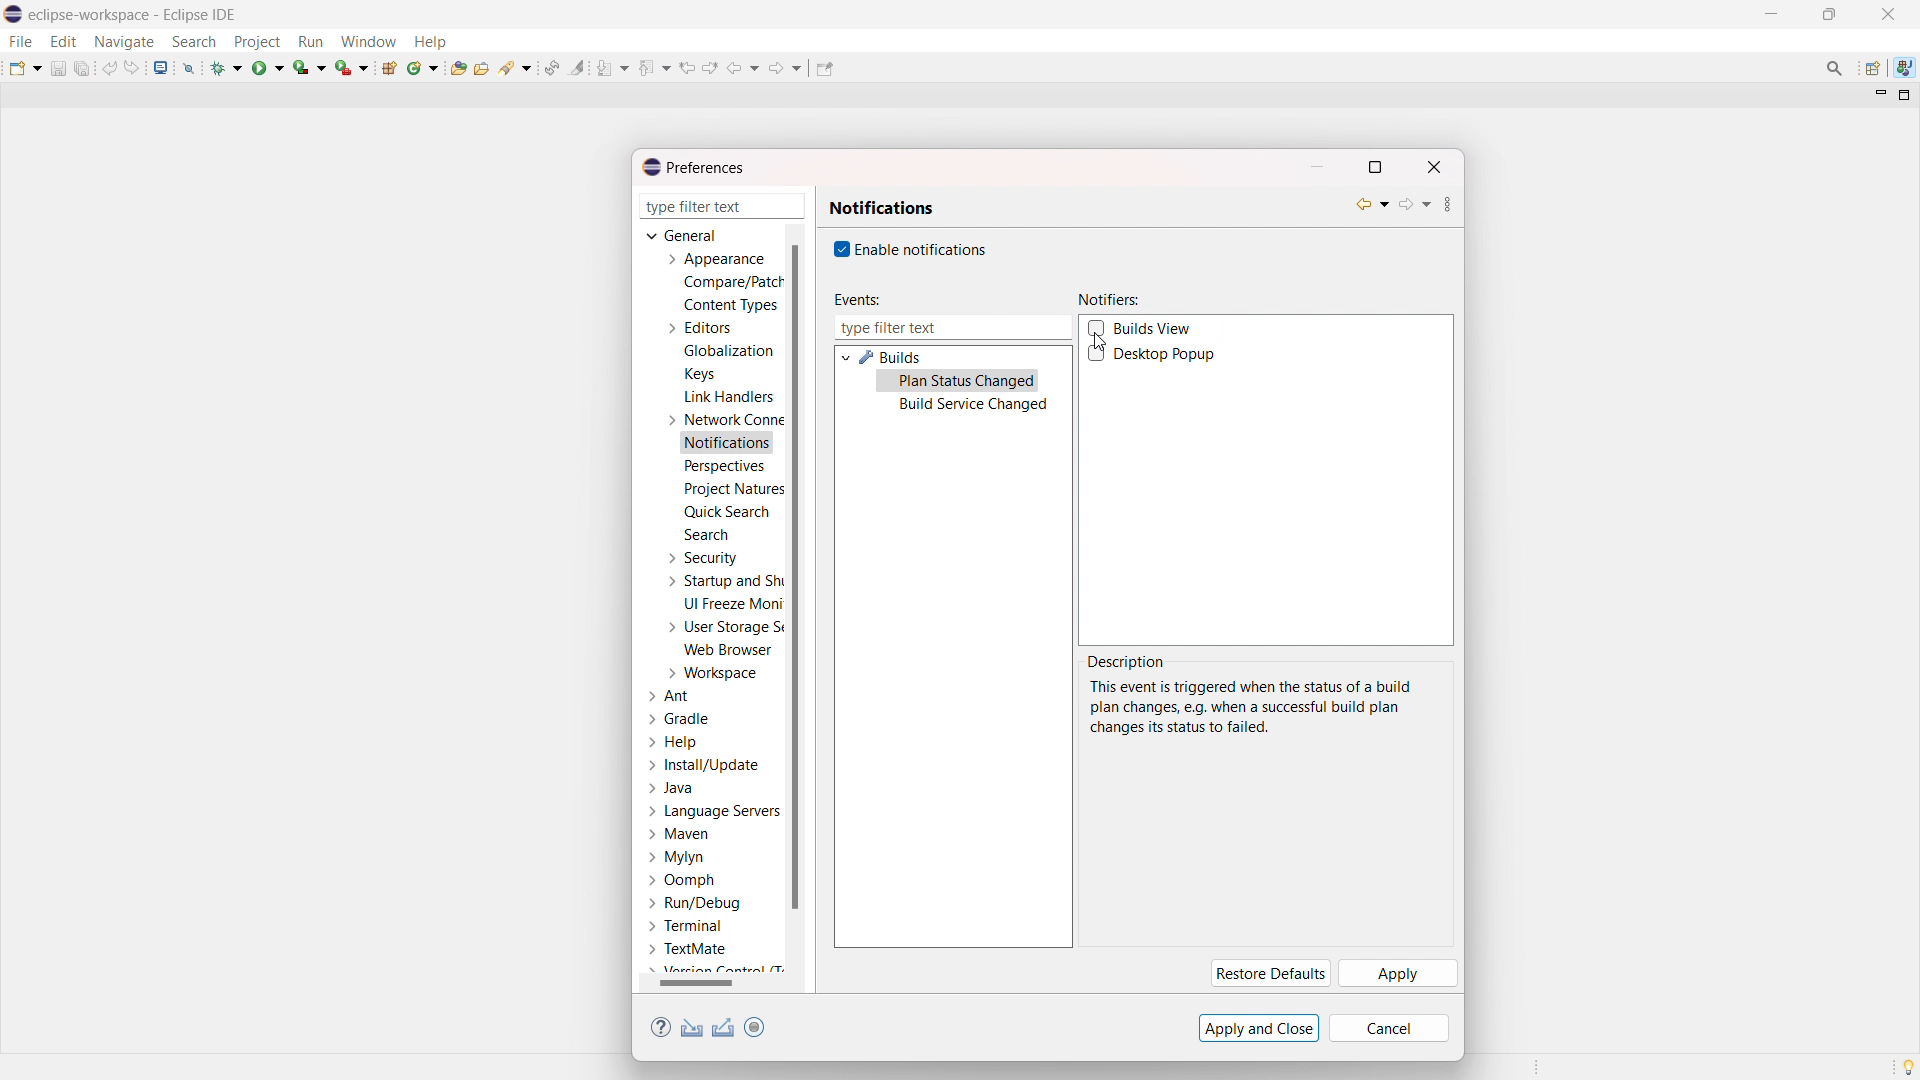 This screenshot has width=1920, height=1080. What do you see at coordinates (310, 67) in the screenshot?
I see `coverage` at bounding box center [310, 67].